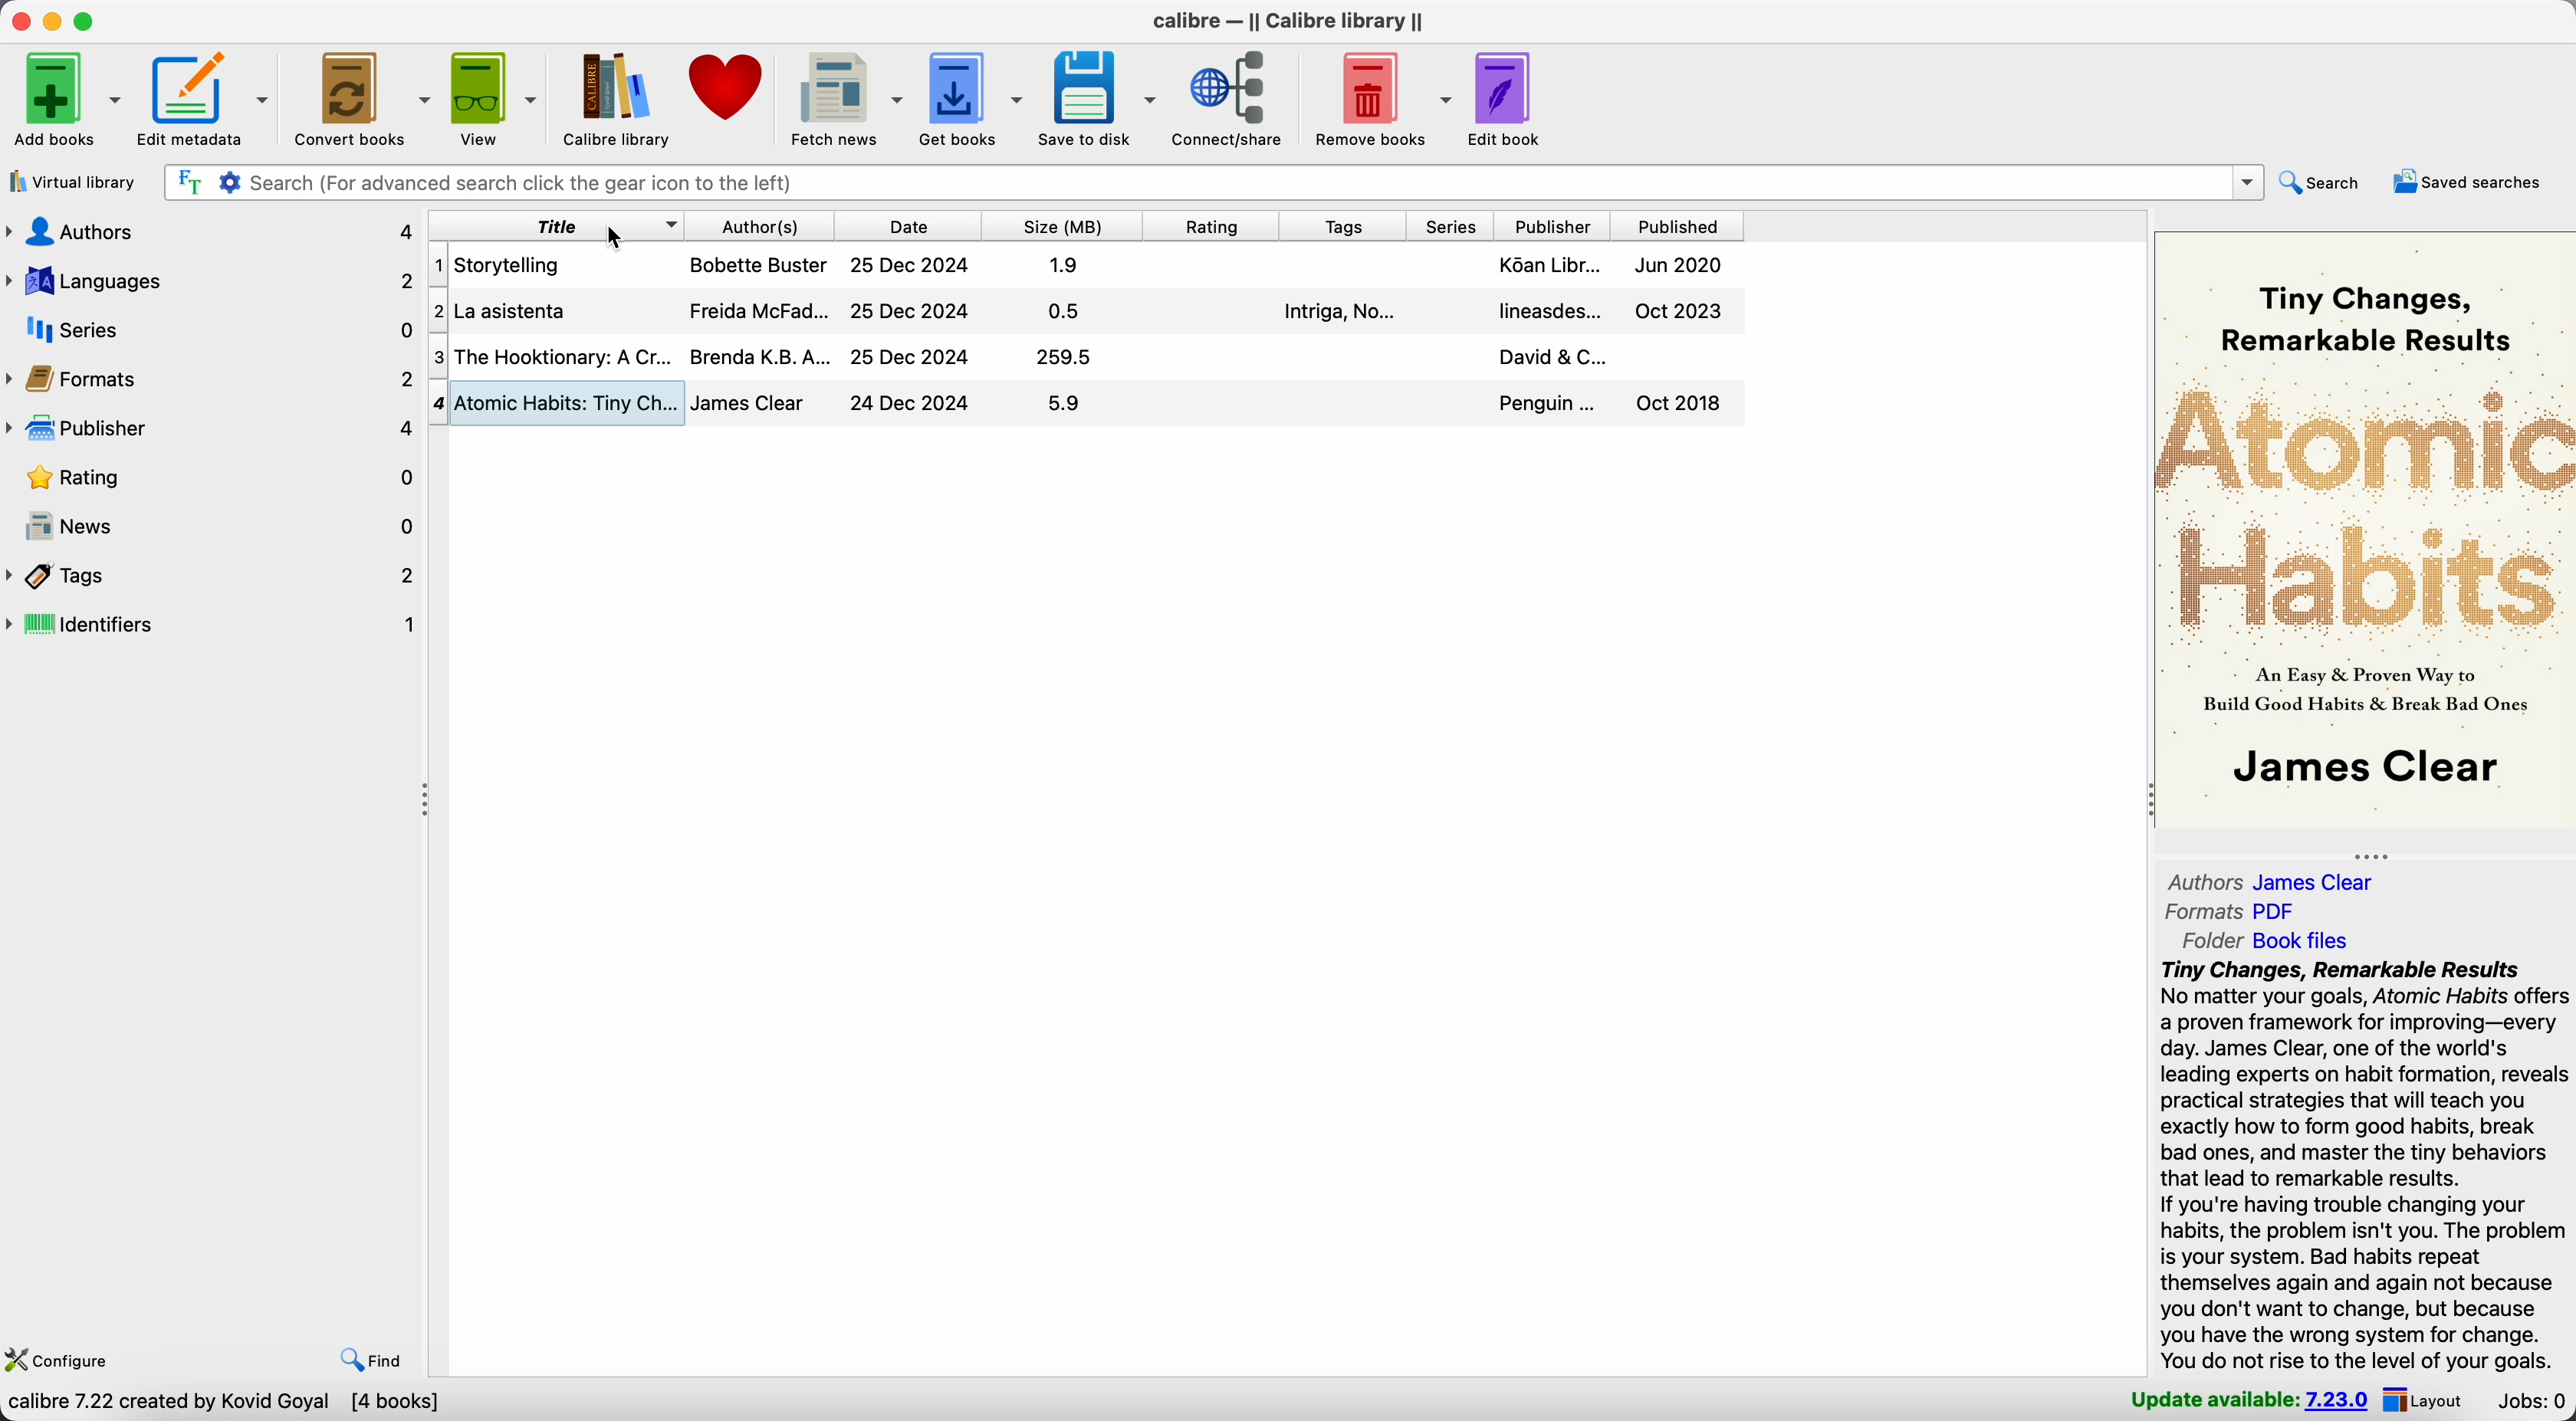 Image resolution: width=2576 pixels, height=1421 pixels. Describe the element at coordinates (557, 226) in the screenshot. I see `title` at that location.